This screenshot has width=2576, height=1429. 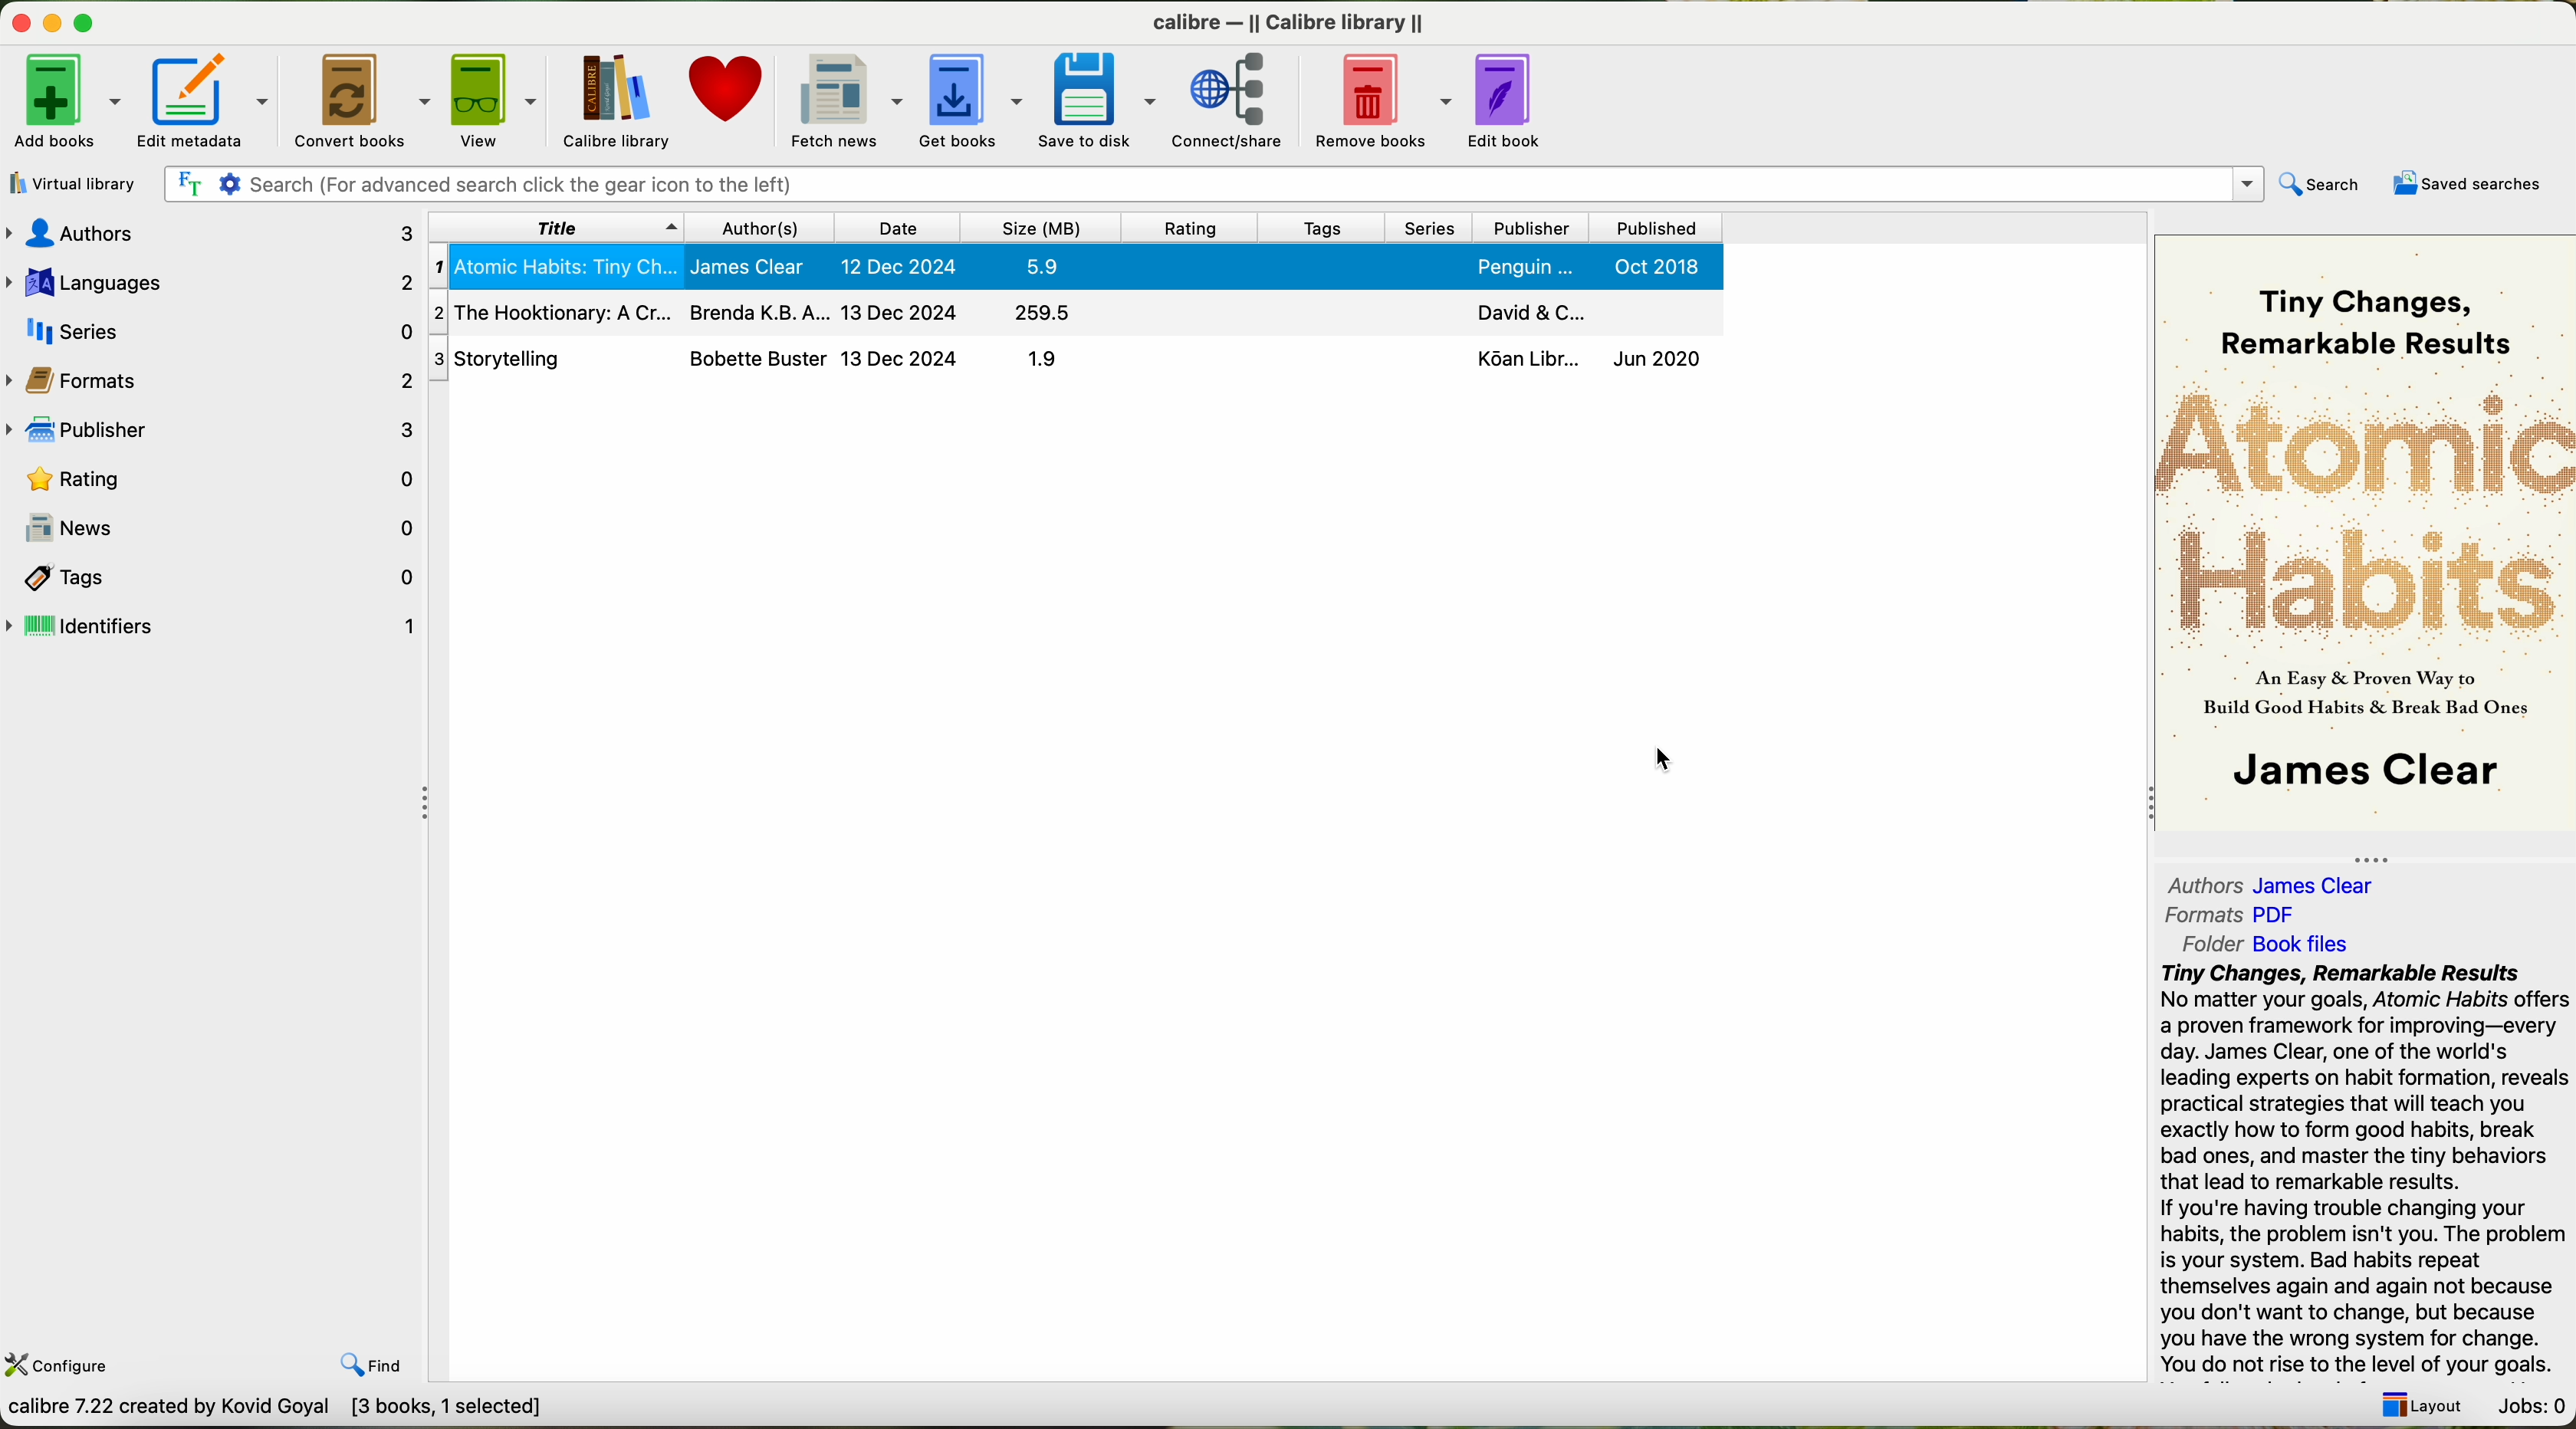 I want to click on series, so click(x=213, y=330).